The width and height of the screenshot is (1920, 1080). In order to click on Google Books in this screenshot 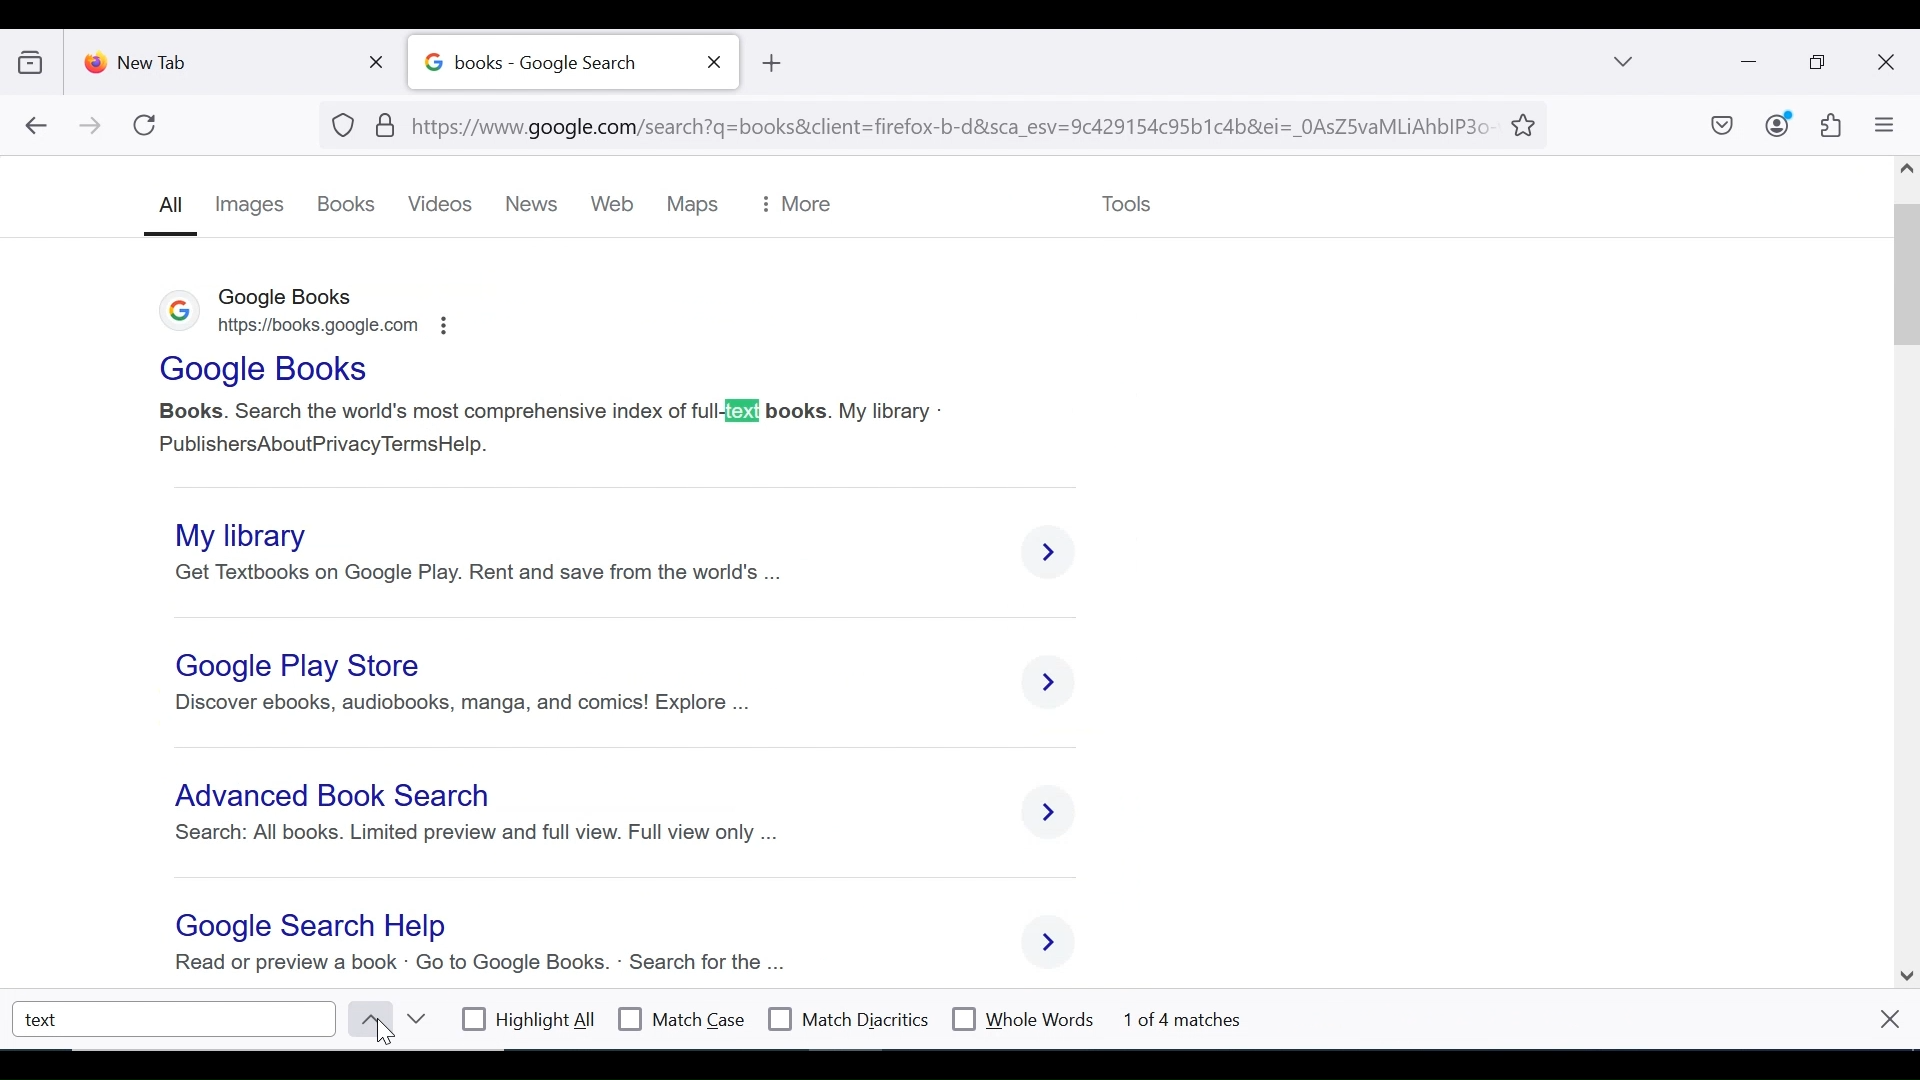, I will do `click(260, 369)`.